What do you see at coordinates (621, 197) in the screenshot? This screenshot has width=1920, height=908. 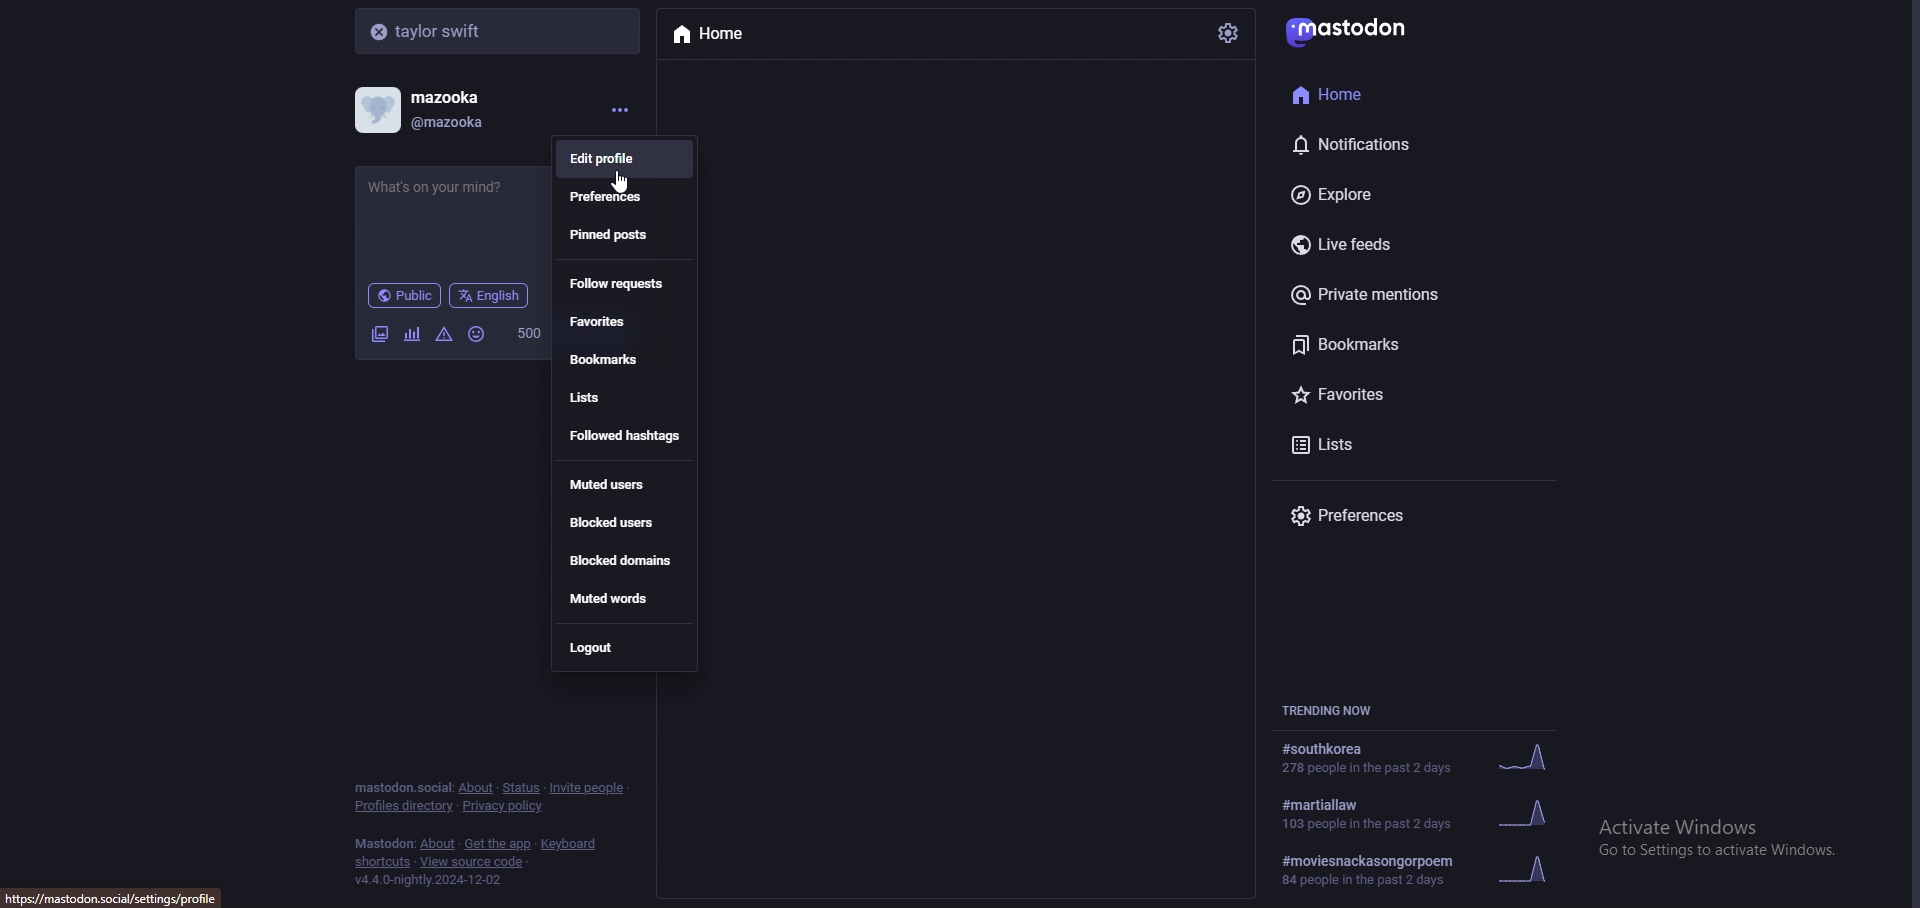 I see `preferences` at bounding box center [621, 197].